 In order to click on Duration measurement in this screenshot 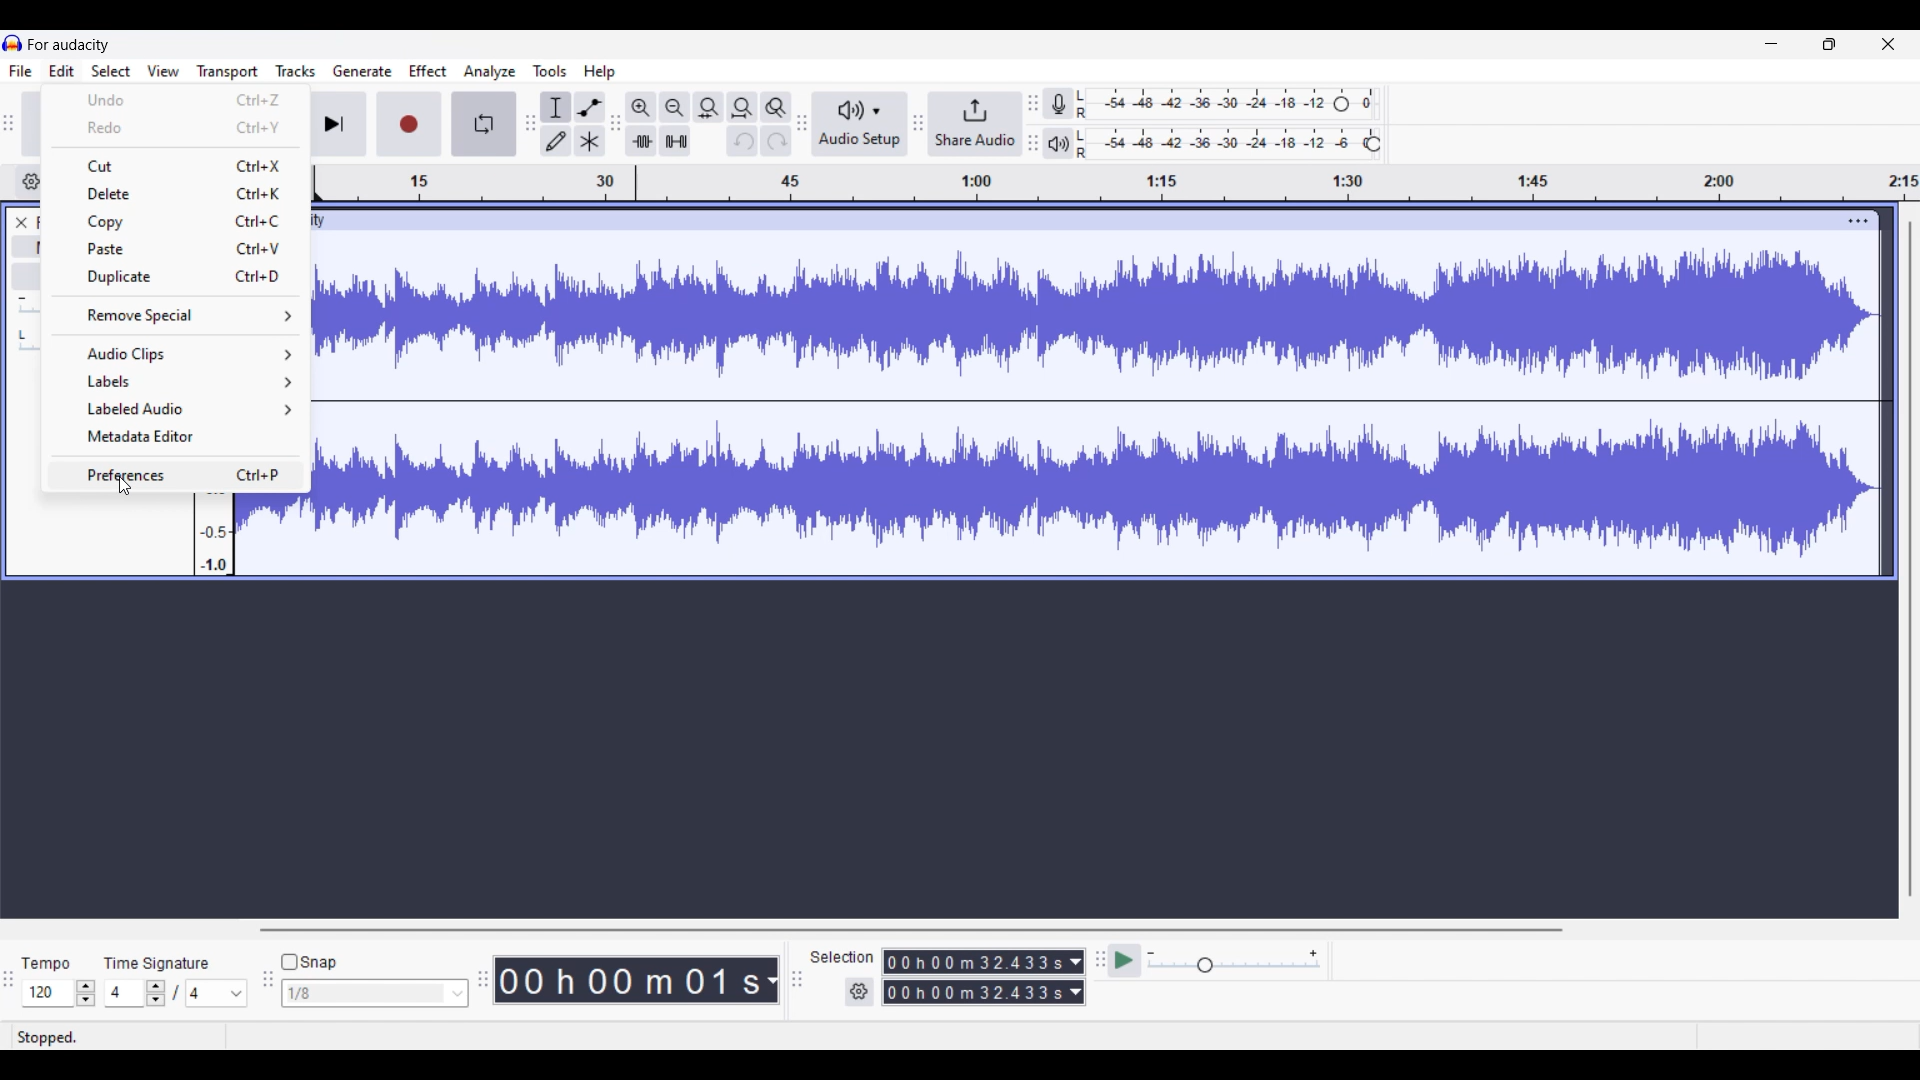, I will do `click(1076, 978)`.